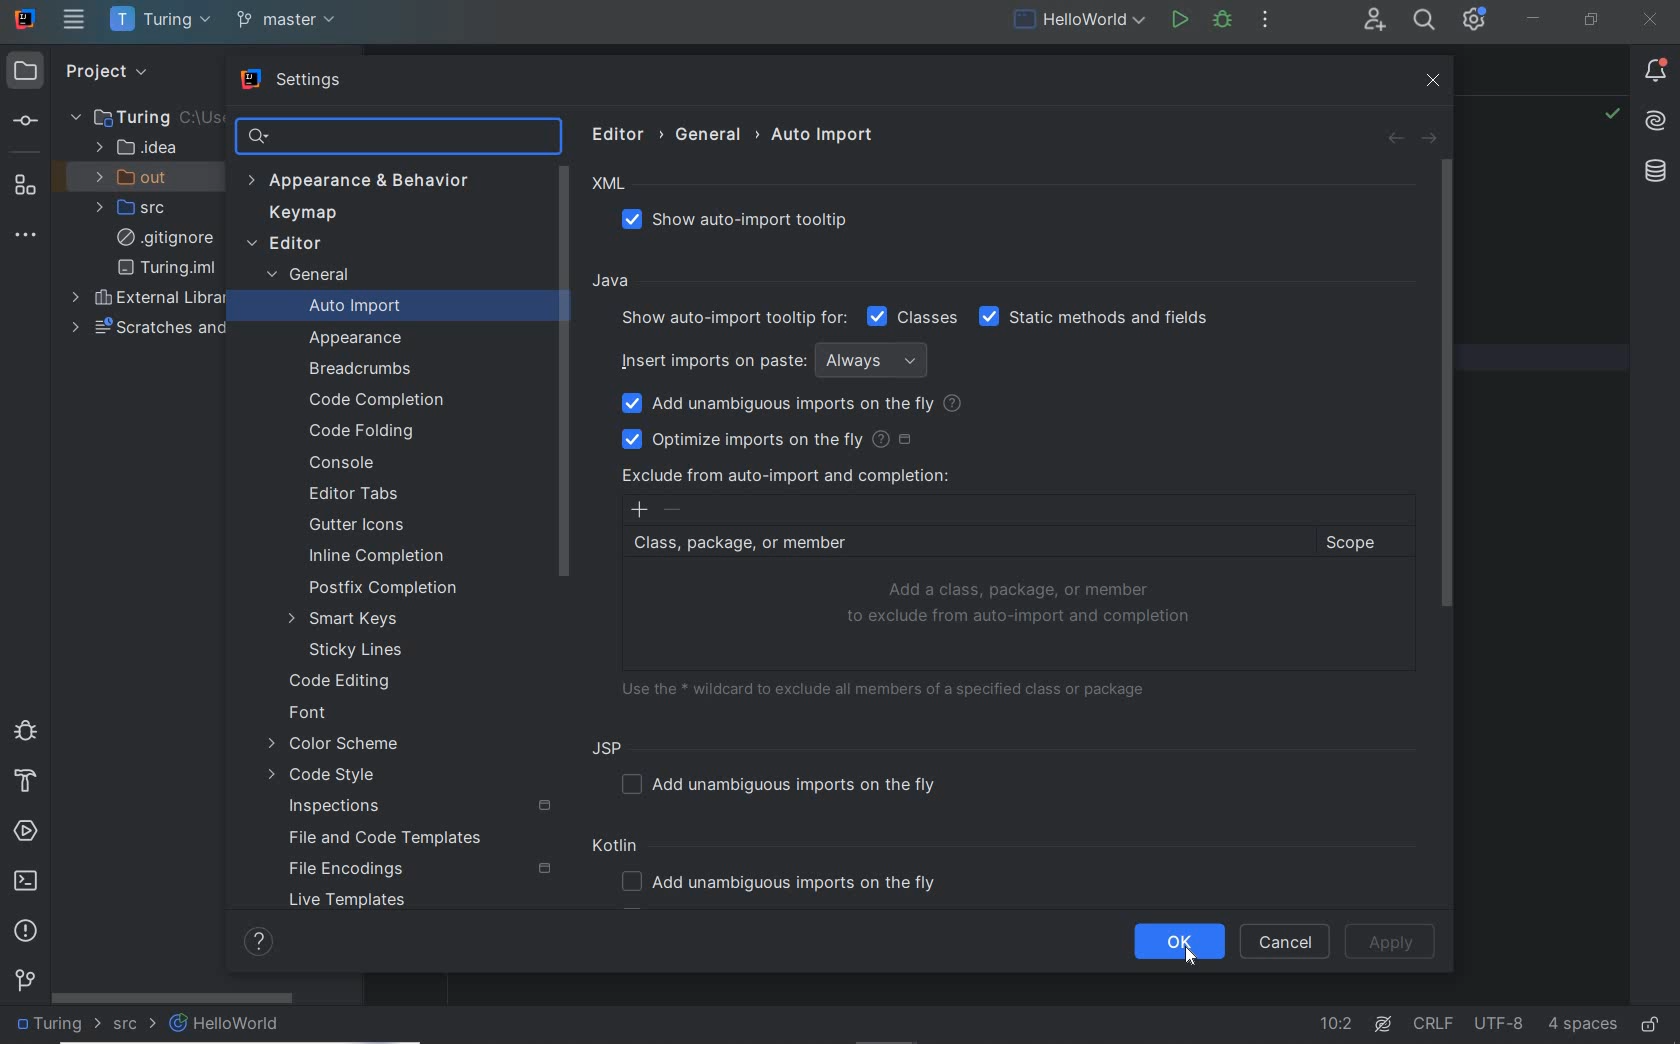 Image resolution: width=1680 pixels, height=1044 pixels. Describe the element at coordinates (158, 327) in the screenshot. I see `scratches and consoles` at that location.